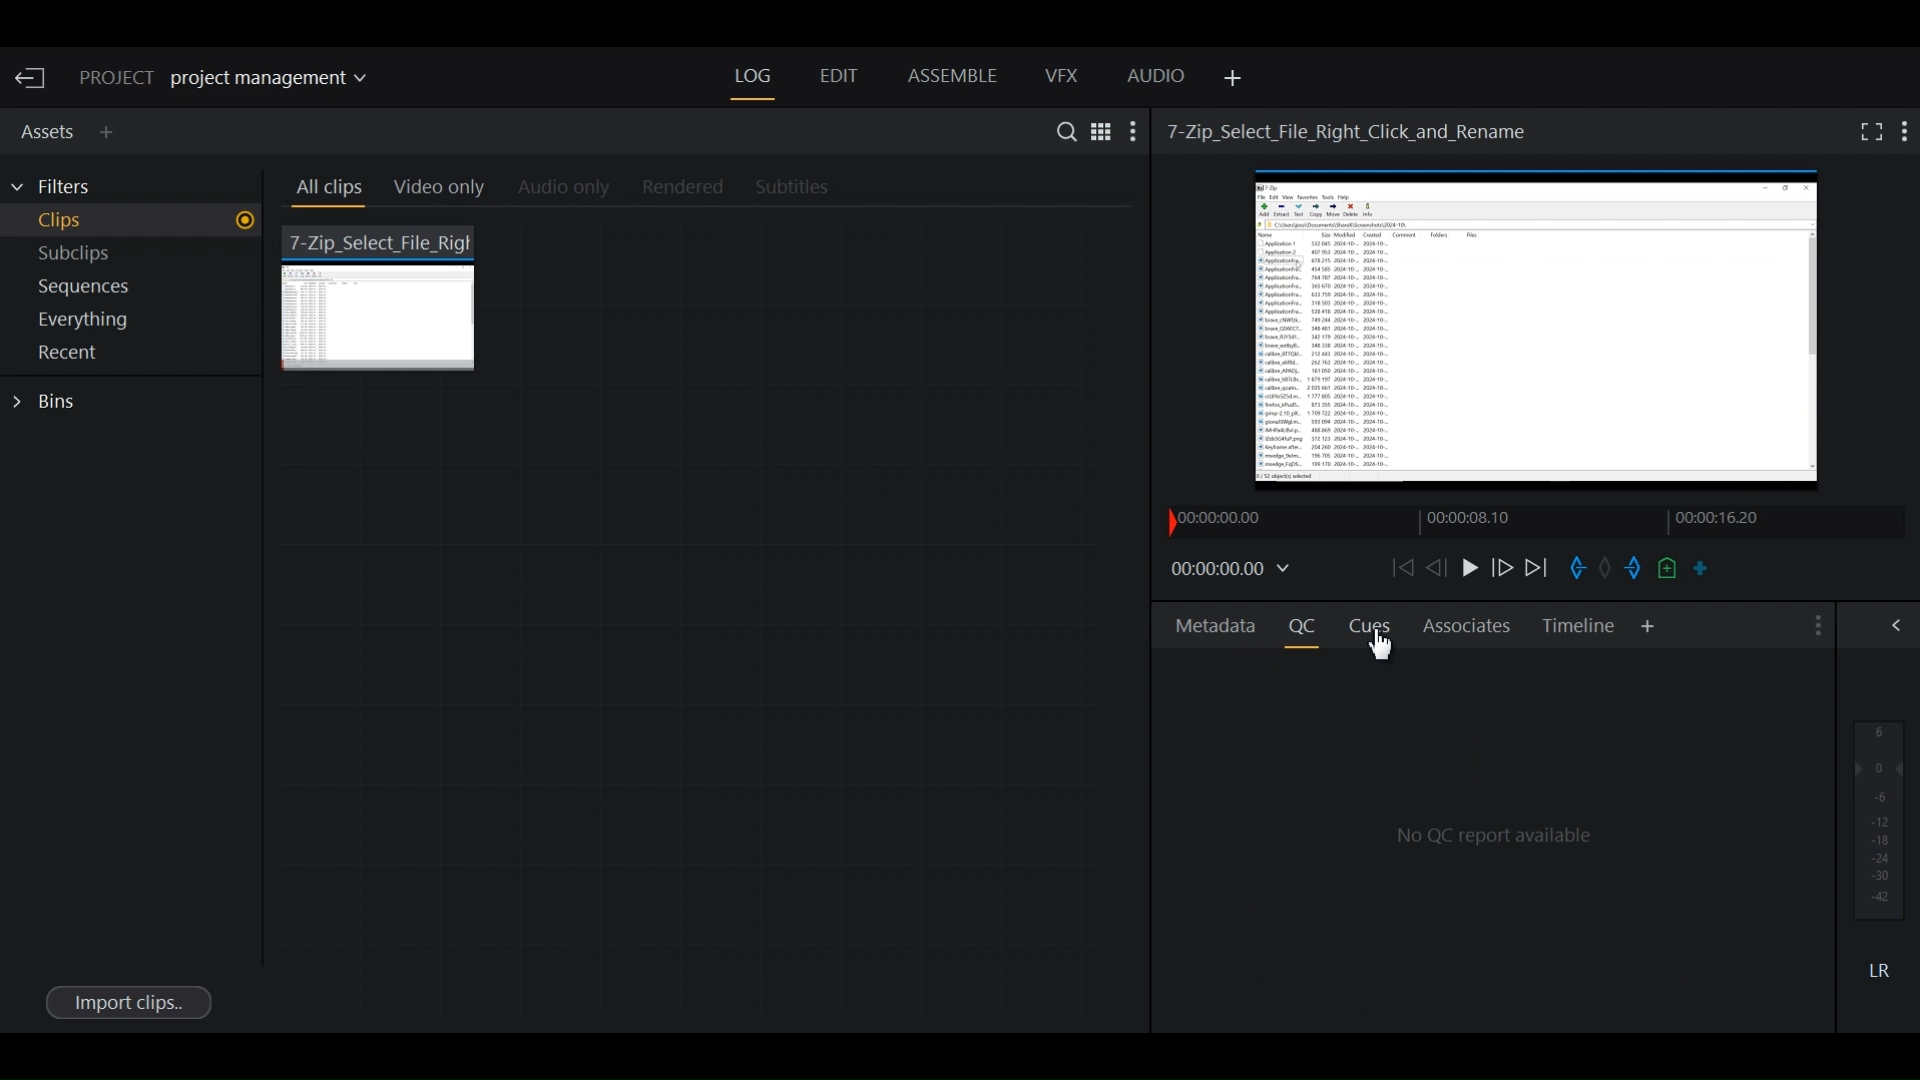 This screenshot has height=1080, width=1920. Describe the element at coordinates (570, 189) in the screenshot. I see `Audio Only` at that location.